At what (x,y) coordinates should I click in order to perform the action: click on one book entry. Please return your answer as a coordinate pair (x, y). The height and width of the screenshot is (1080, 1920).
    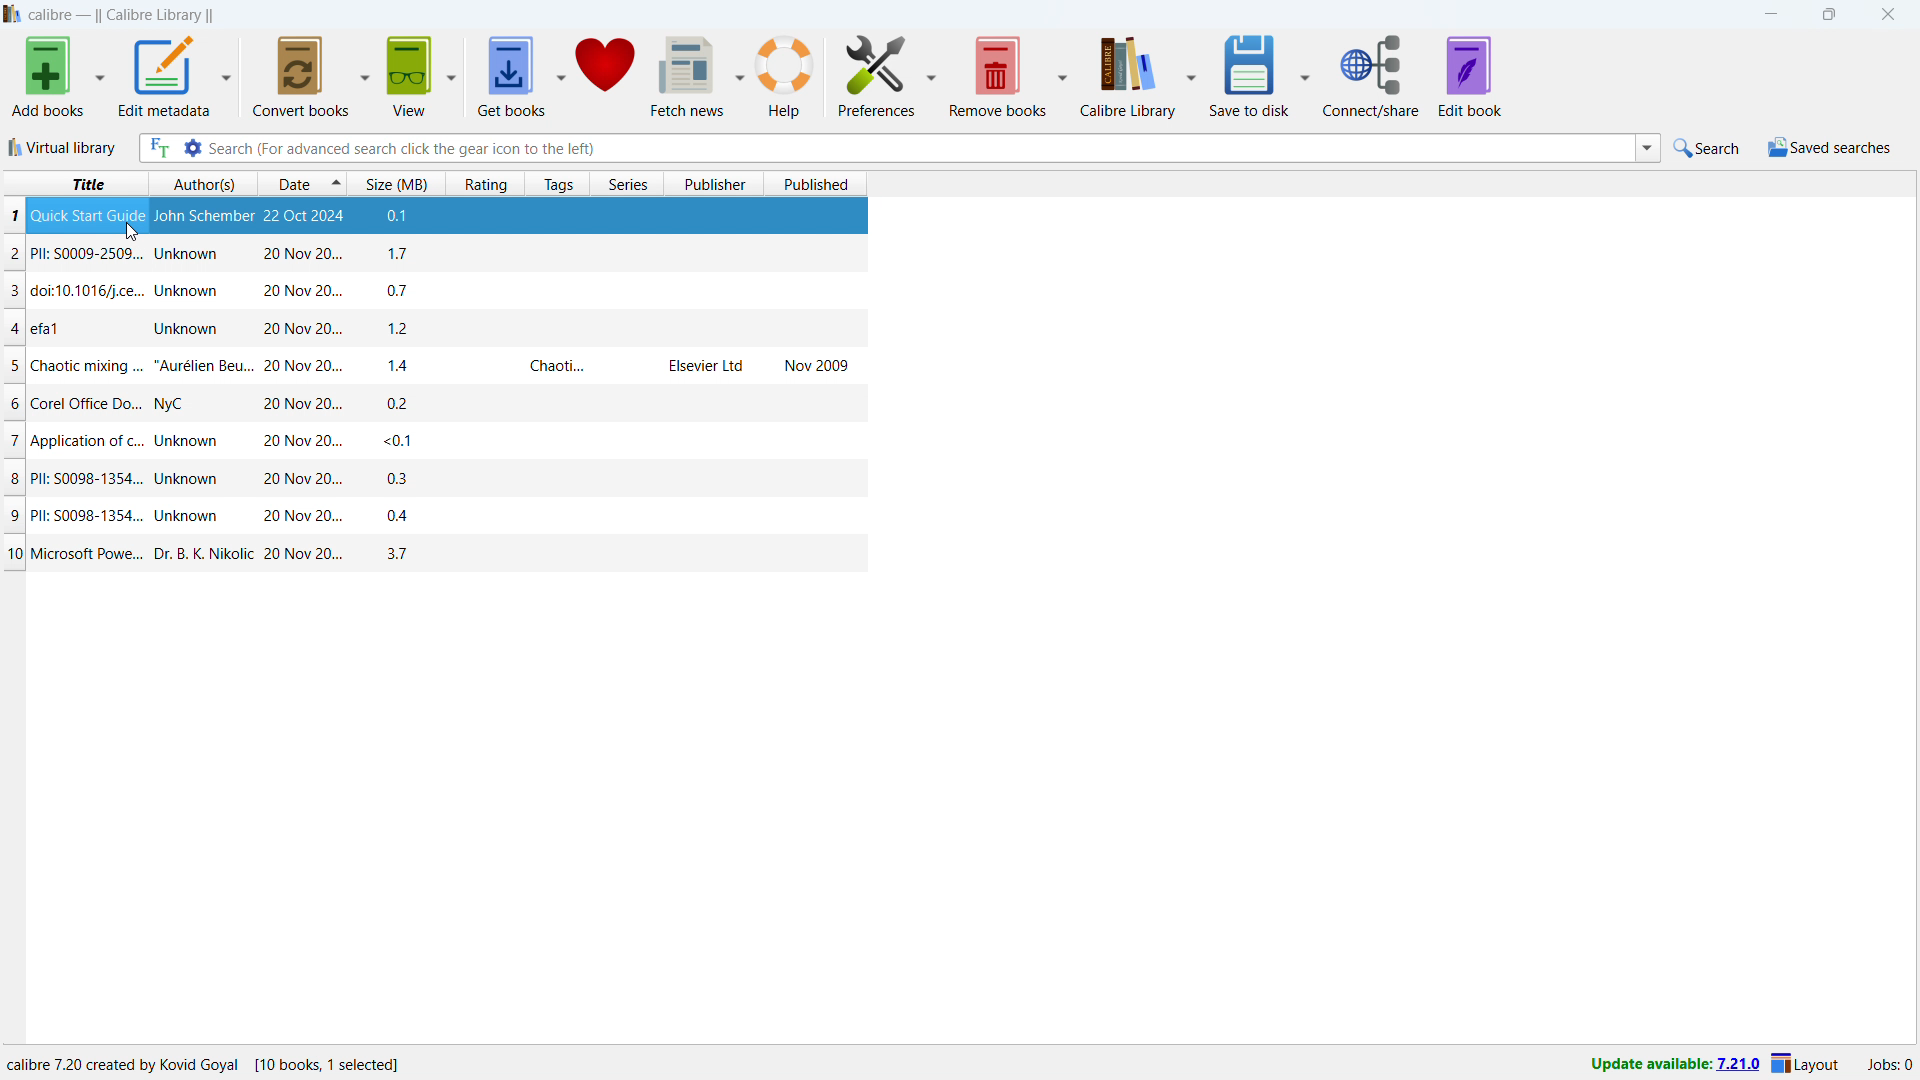
    Looking at the image, I should click on (437, 478).